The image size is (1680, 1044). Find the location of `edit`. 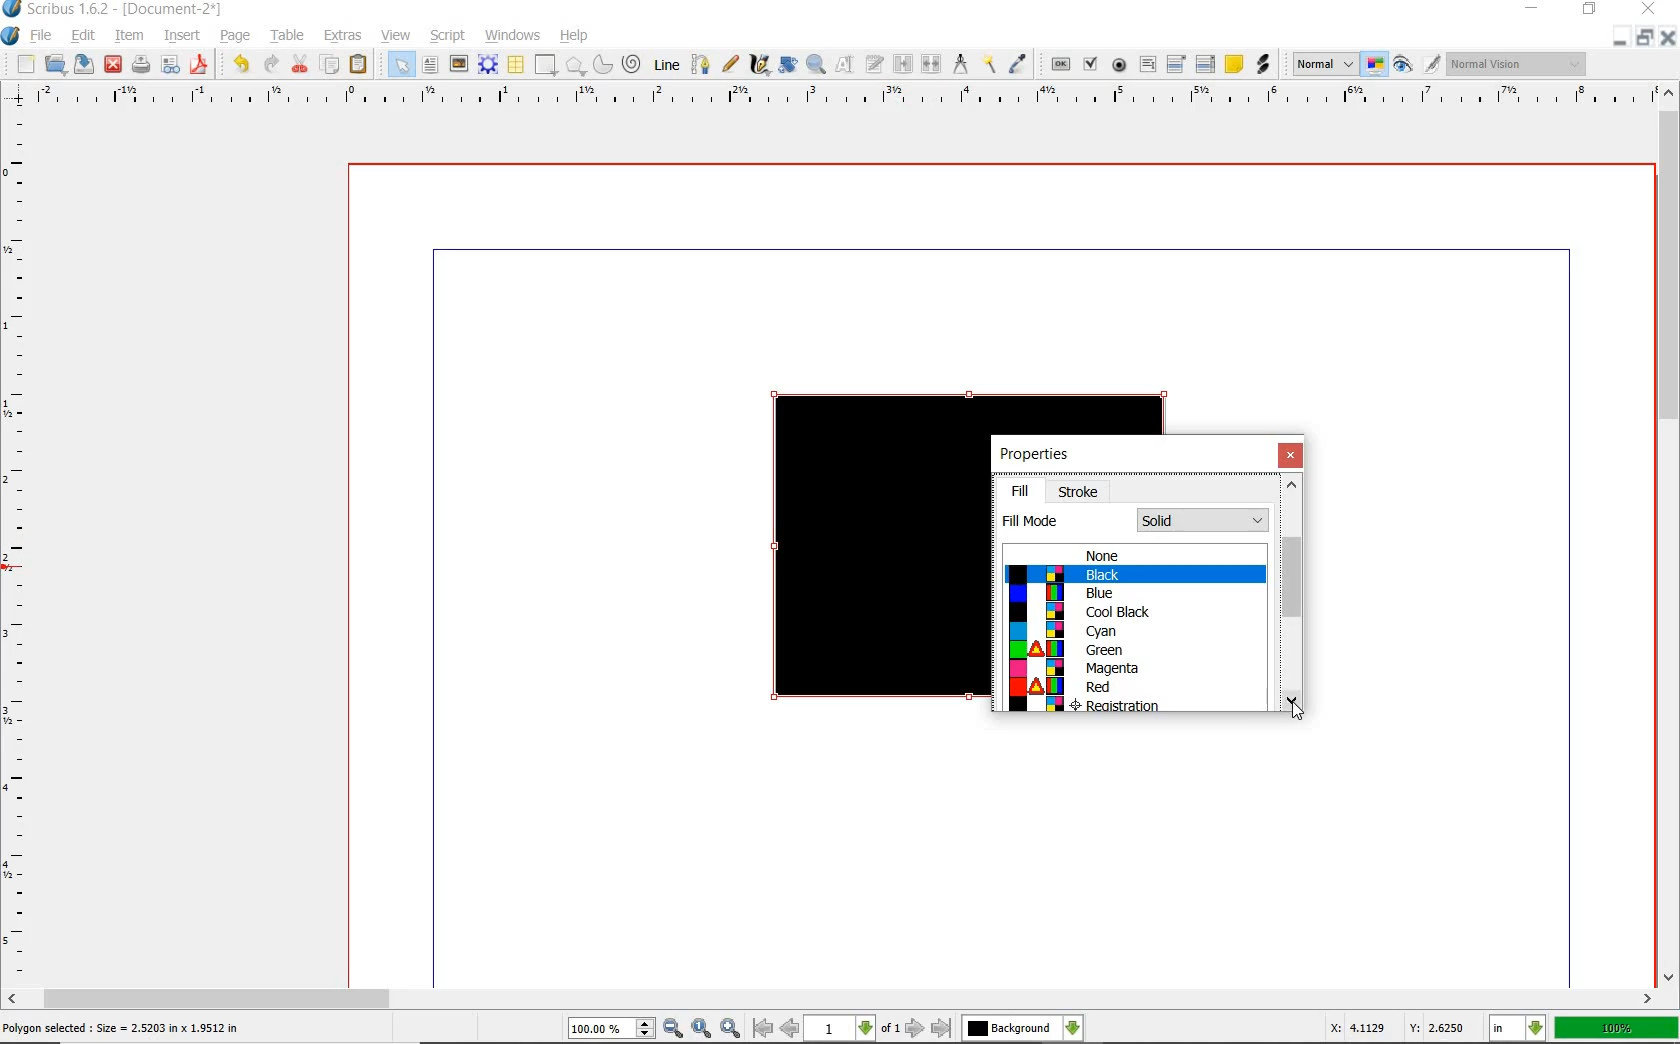

edit is located at coordinates (83, 36).